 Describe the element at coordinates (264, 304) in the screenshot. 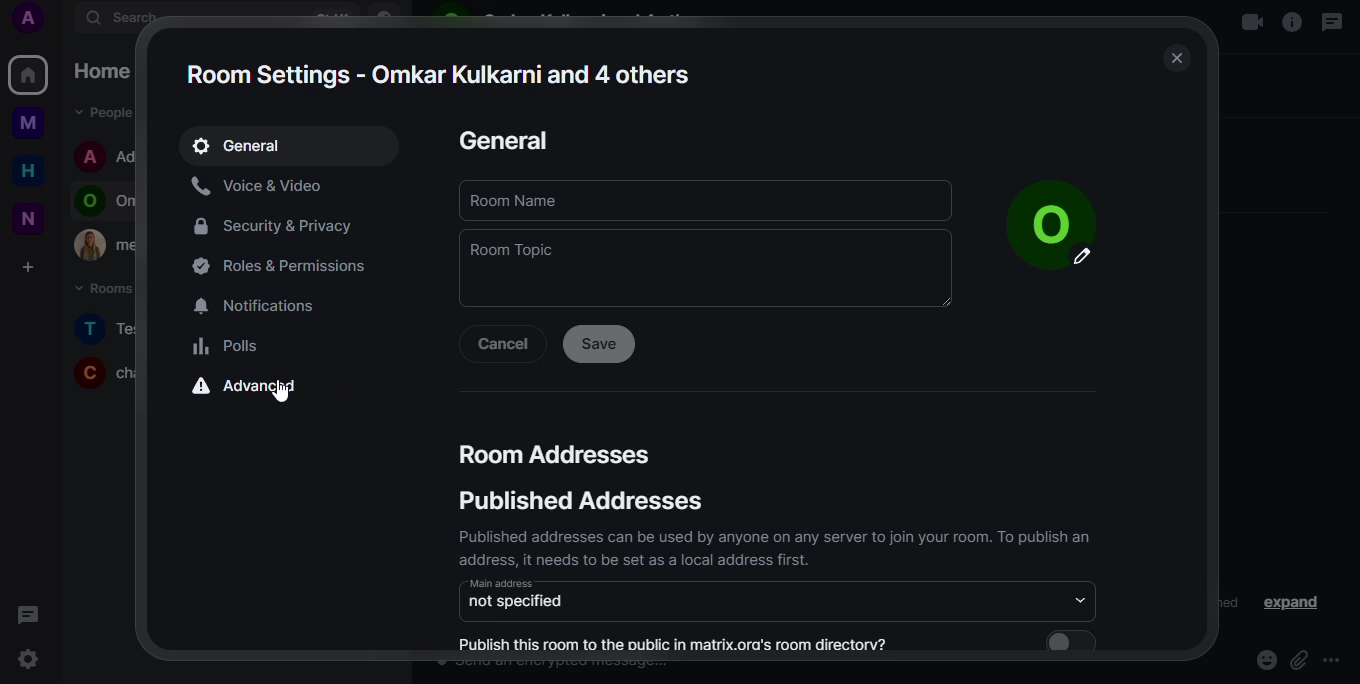

I see `notifications` at that location.